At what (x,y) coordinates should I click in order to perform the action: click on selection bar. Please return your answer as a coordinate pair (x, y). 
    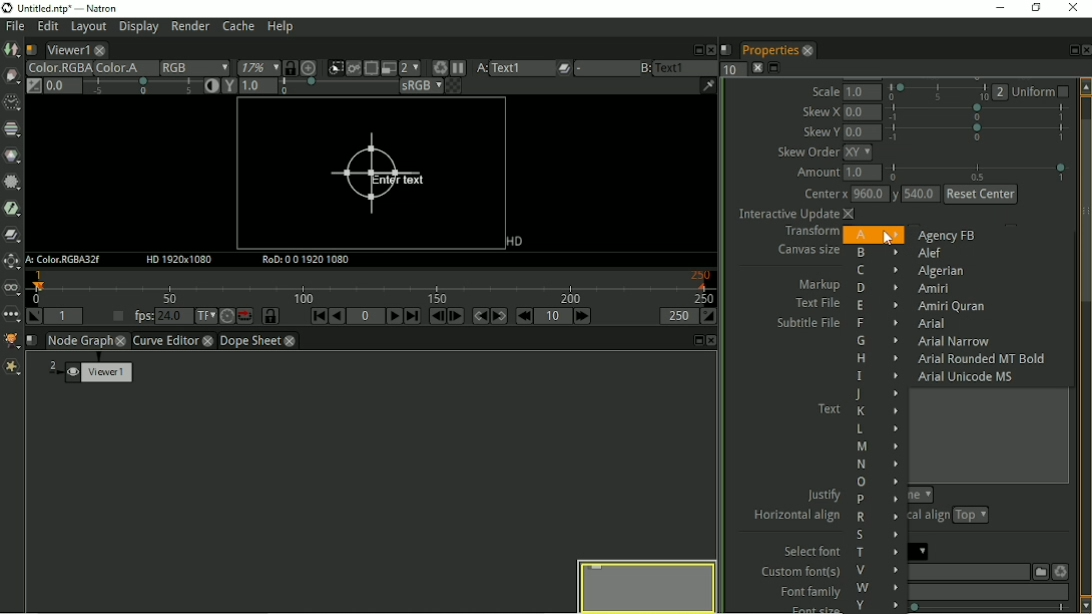
    Looking at the image, I should click on (979, 171).